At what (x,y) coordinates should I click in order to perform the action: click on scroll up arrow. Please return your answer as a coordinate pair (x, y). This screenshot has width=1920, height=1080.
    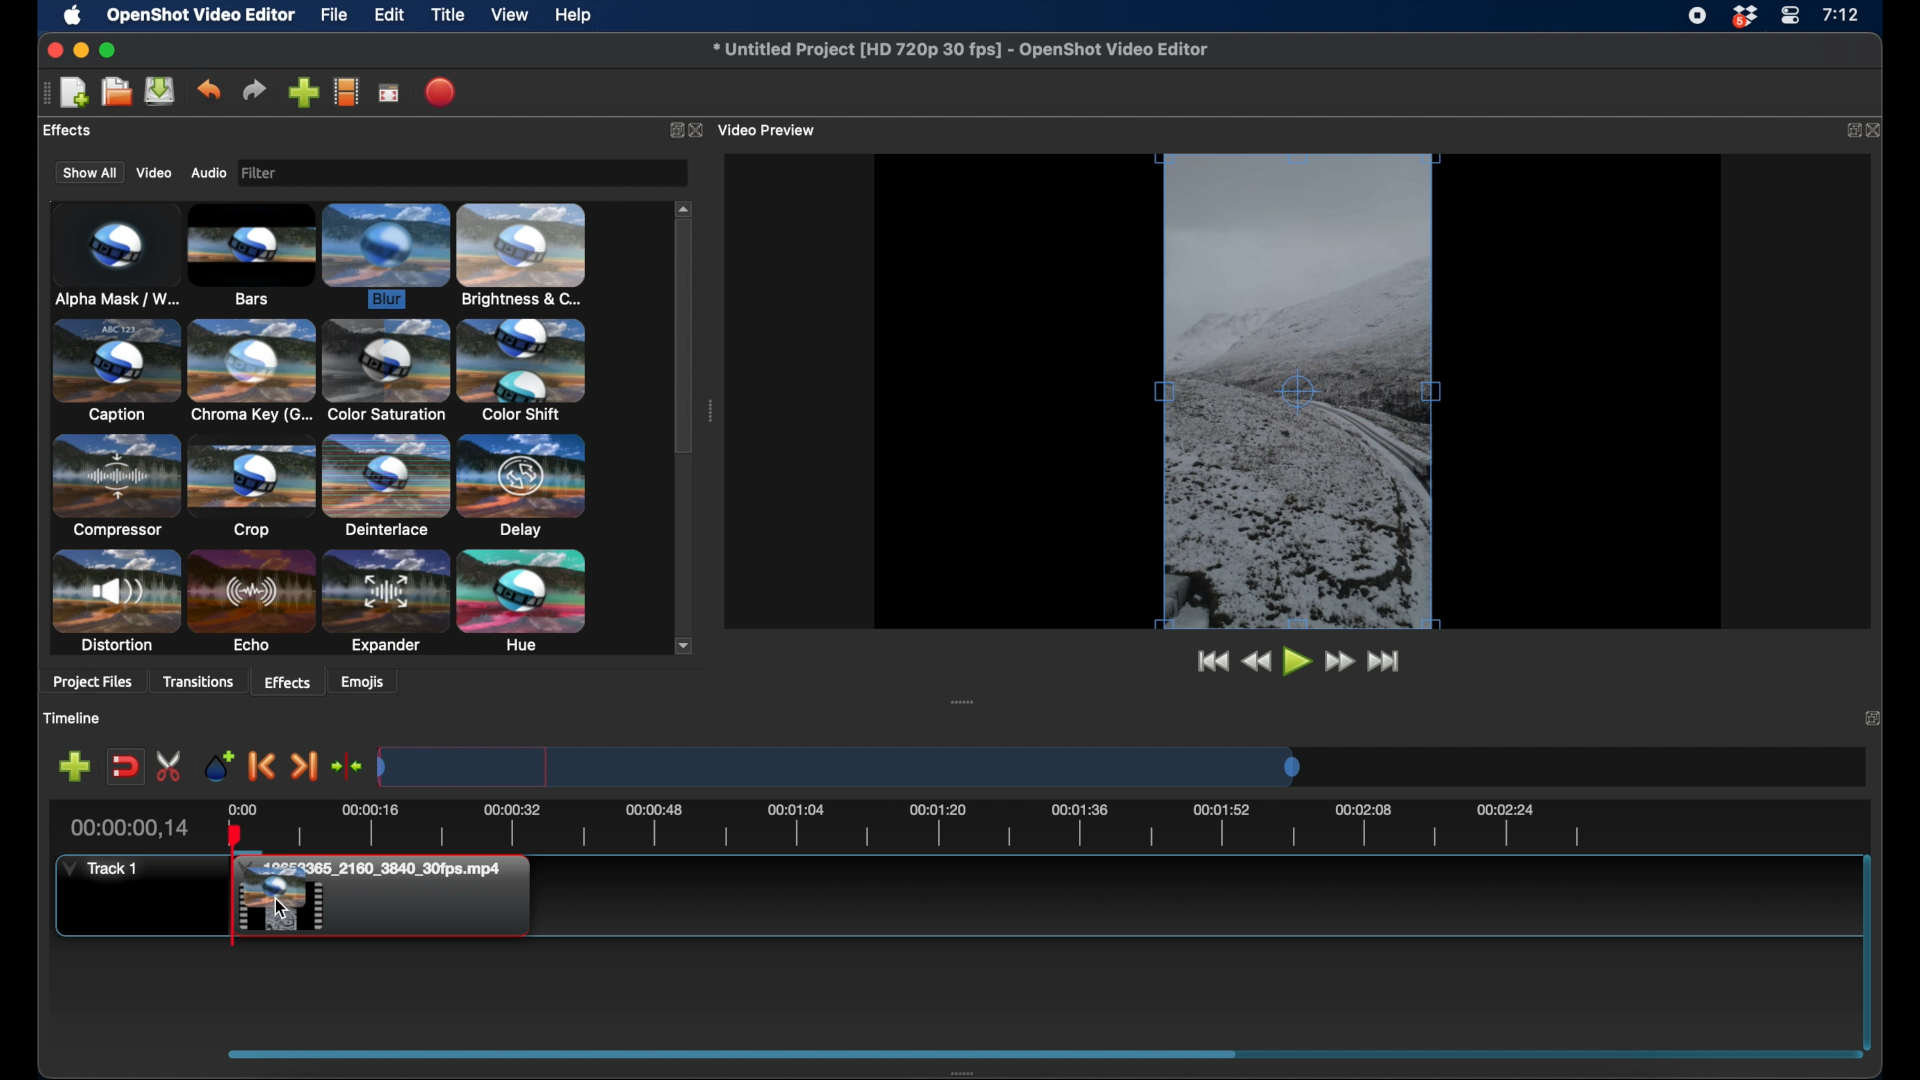
    Looking at the image, I should click on (685, 207).